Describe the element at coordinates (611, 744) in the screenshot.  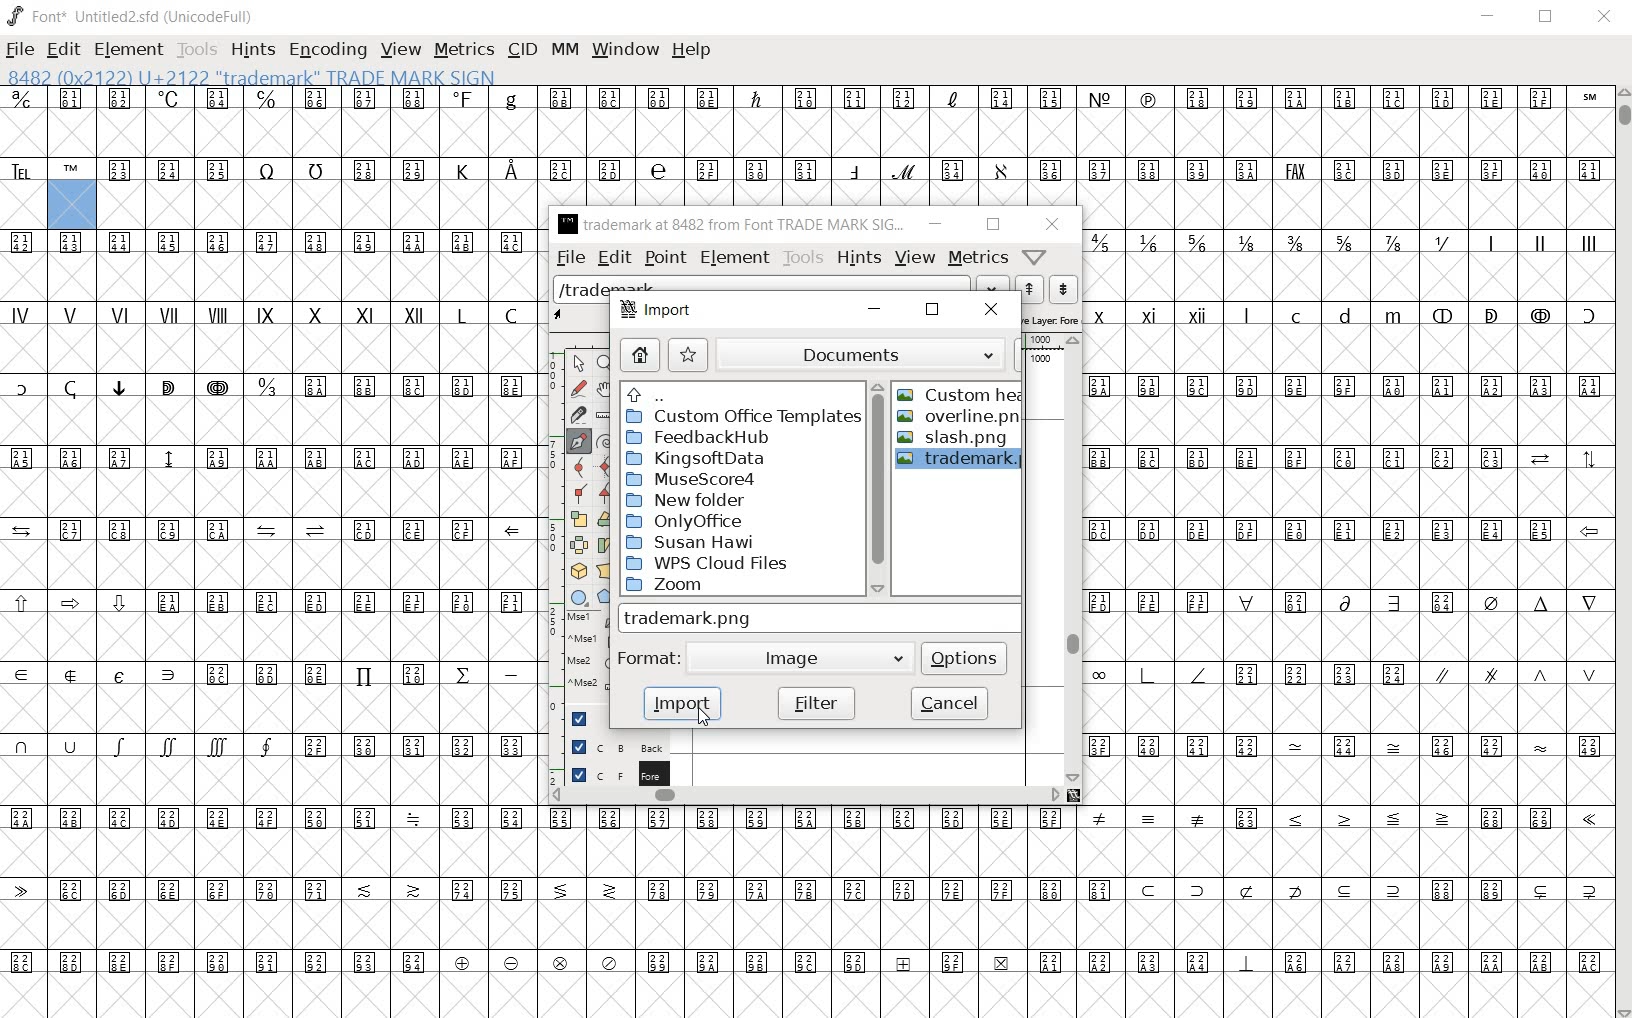
I see `background` at that location.